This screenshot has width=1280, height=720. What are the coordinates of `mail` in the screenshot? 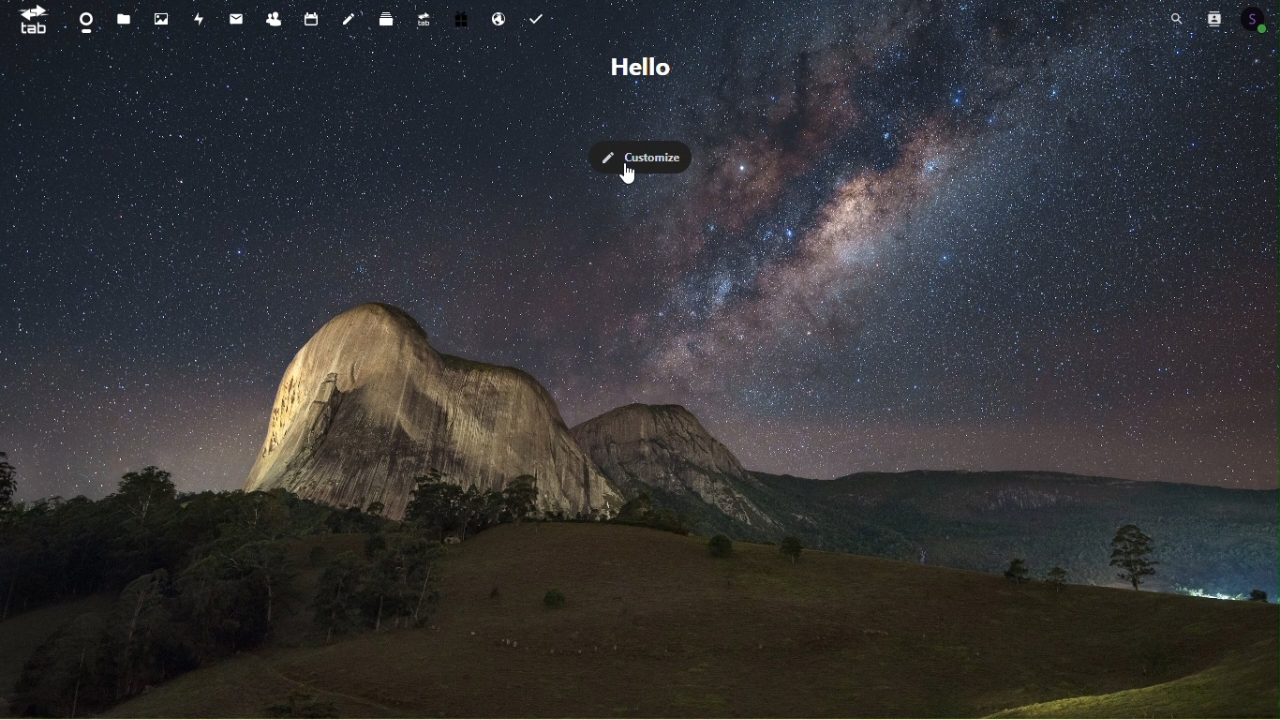 It's located at (236, 17).